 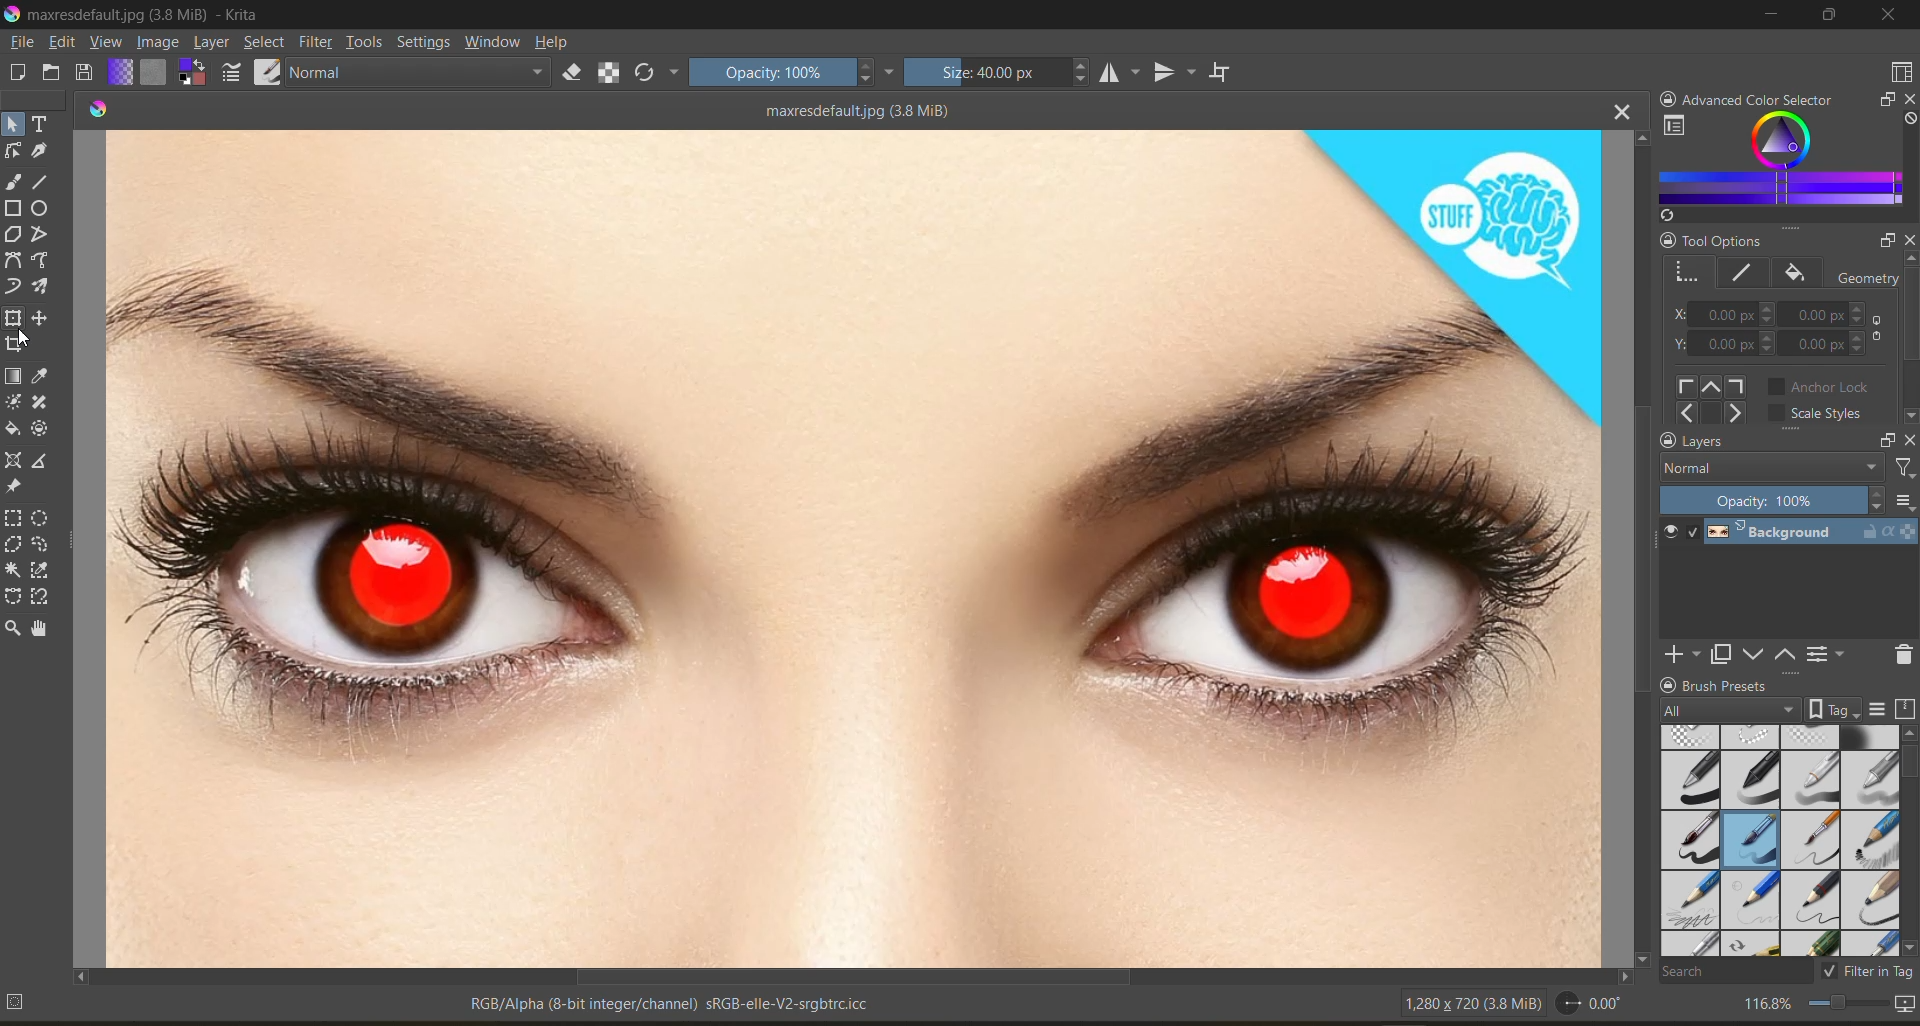 I want to click on layer, so click(x=1808, y=536).